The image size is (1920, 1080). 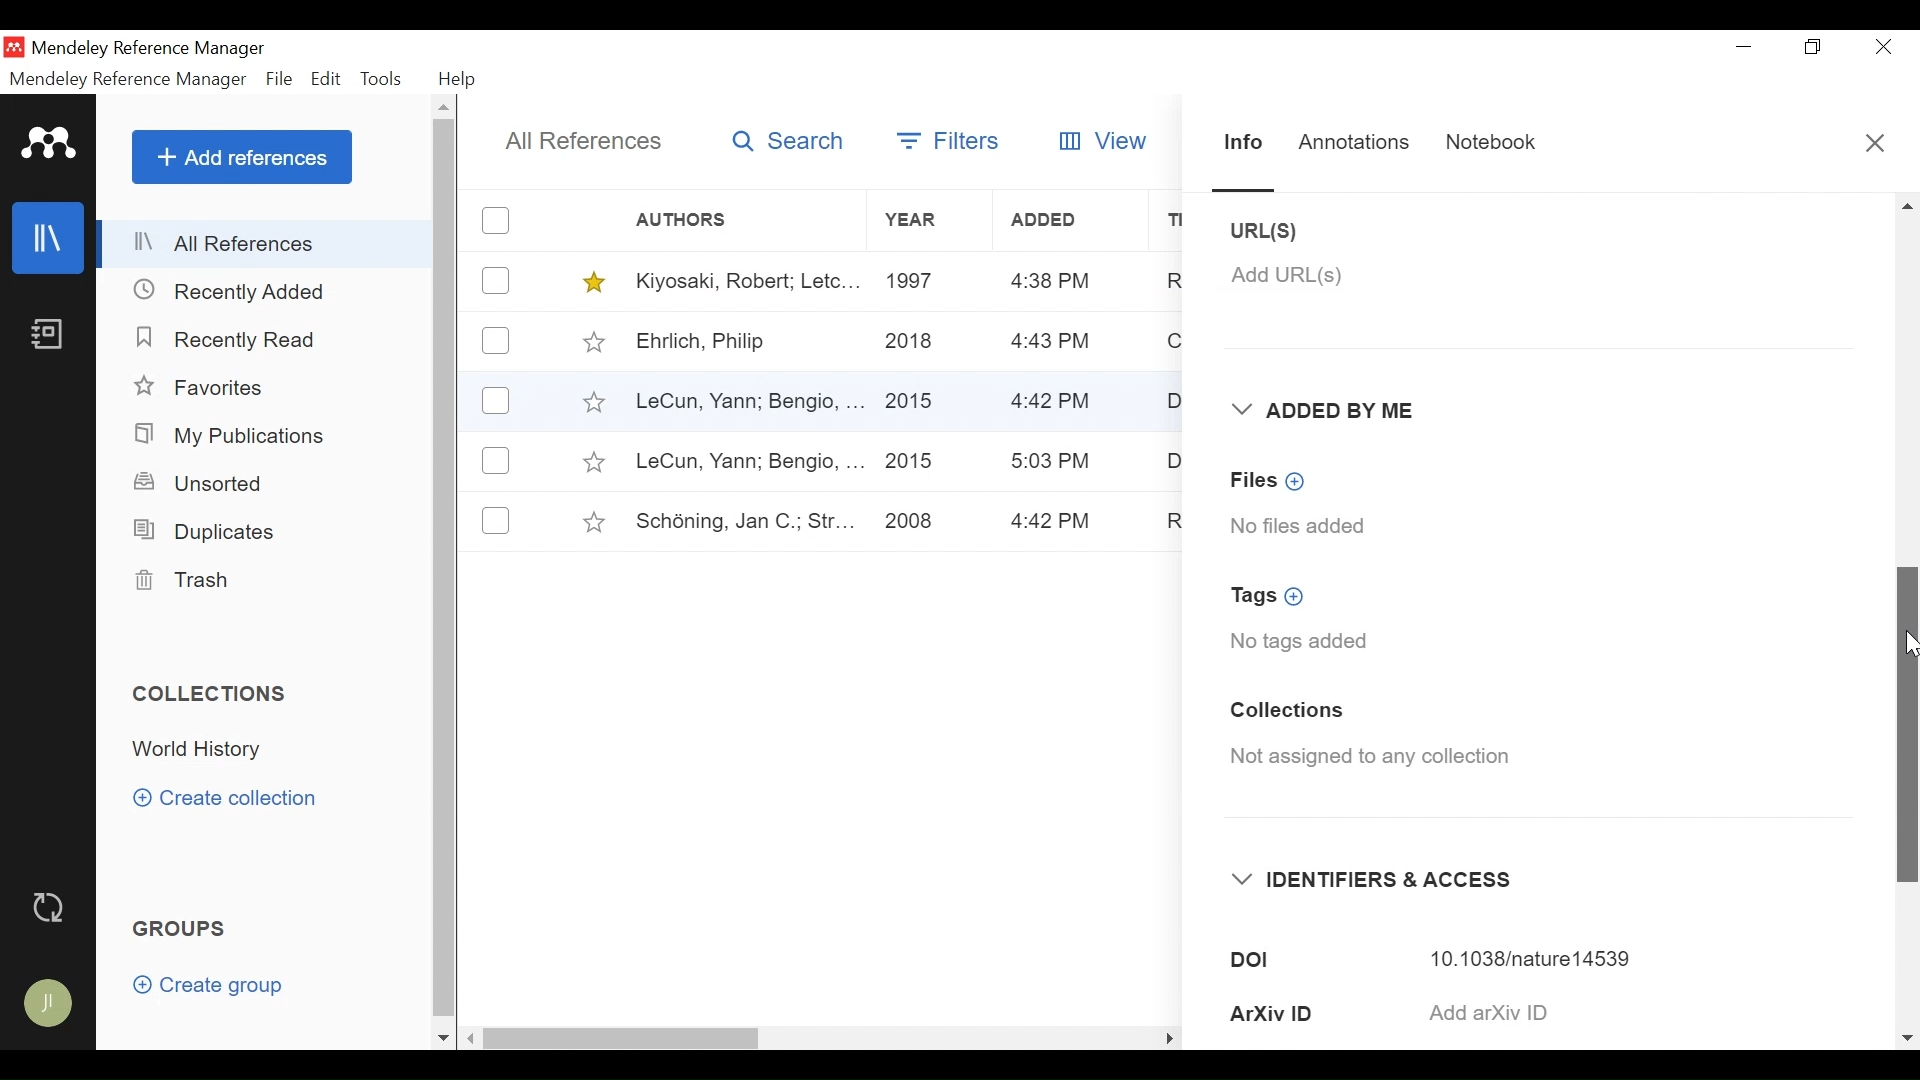 What do you see at coordinates (1301, 525) in the screenshot?
I see `No files added` at bounding box center [1301, 525].